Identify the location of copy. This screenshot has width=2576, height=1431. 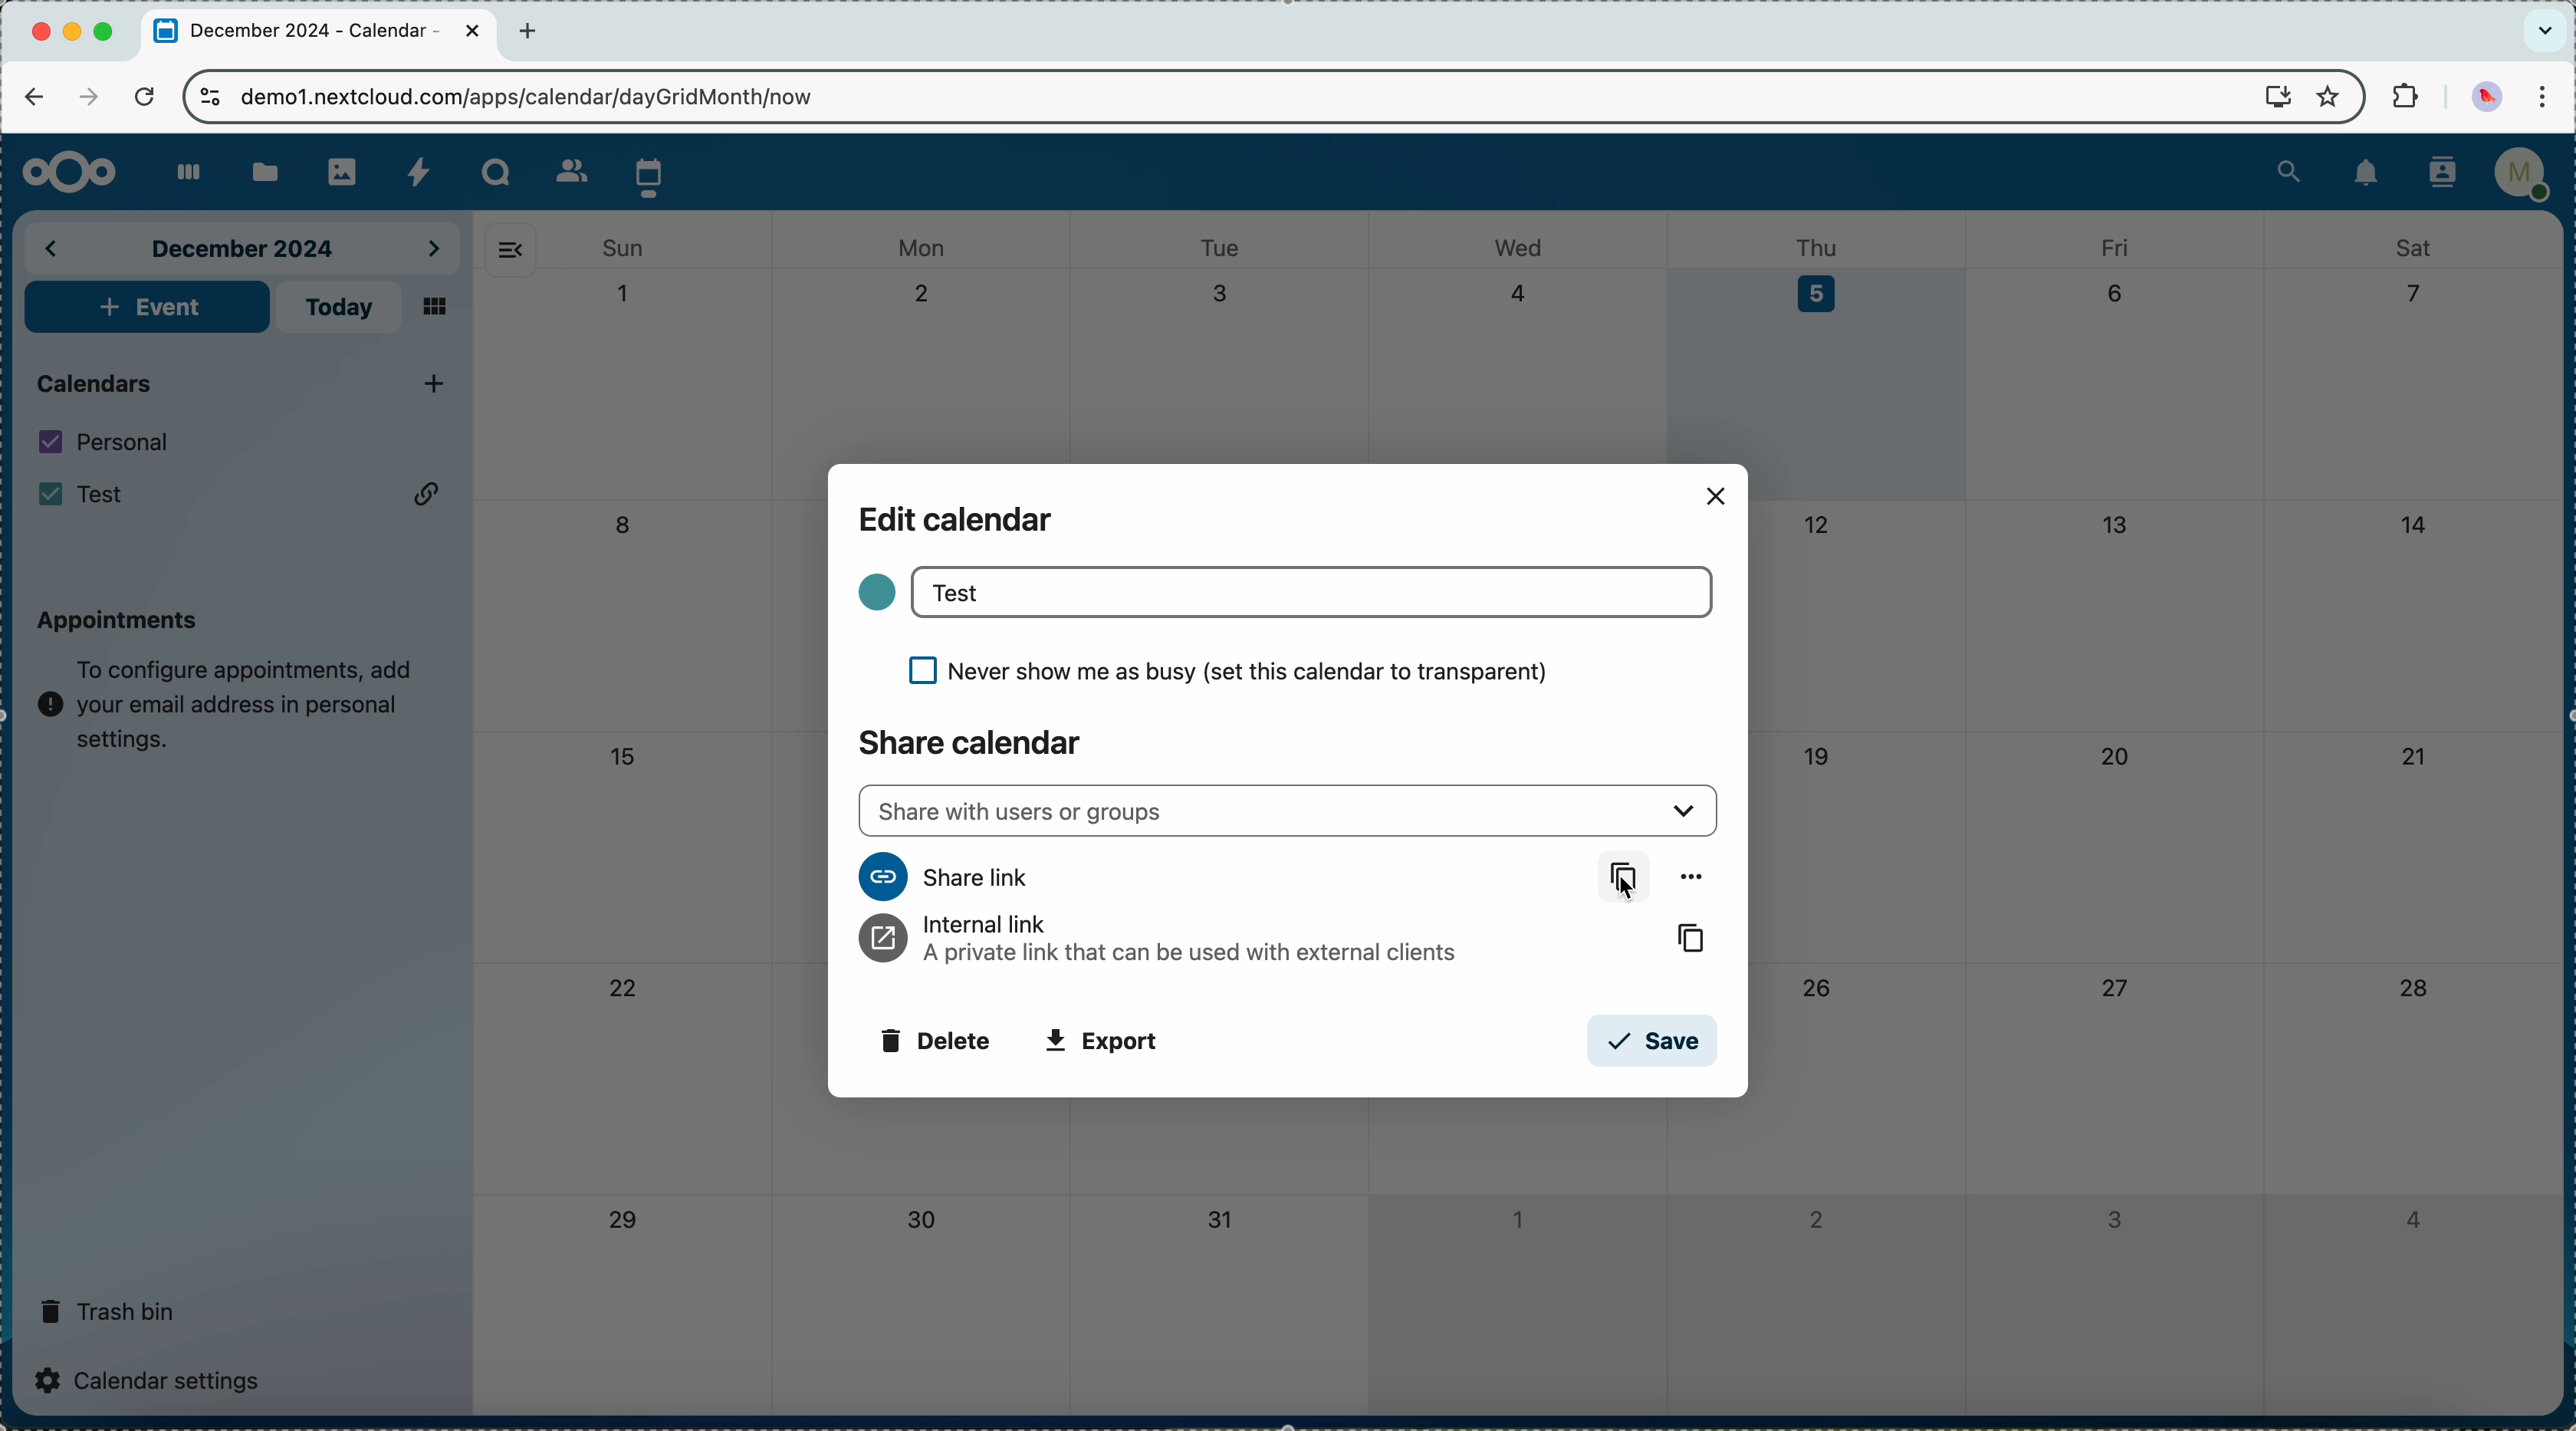
(1681, 937).